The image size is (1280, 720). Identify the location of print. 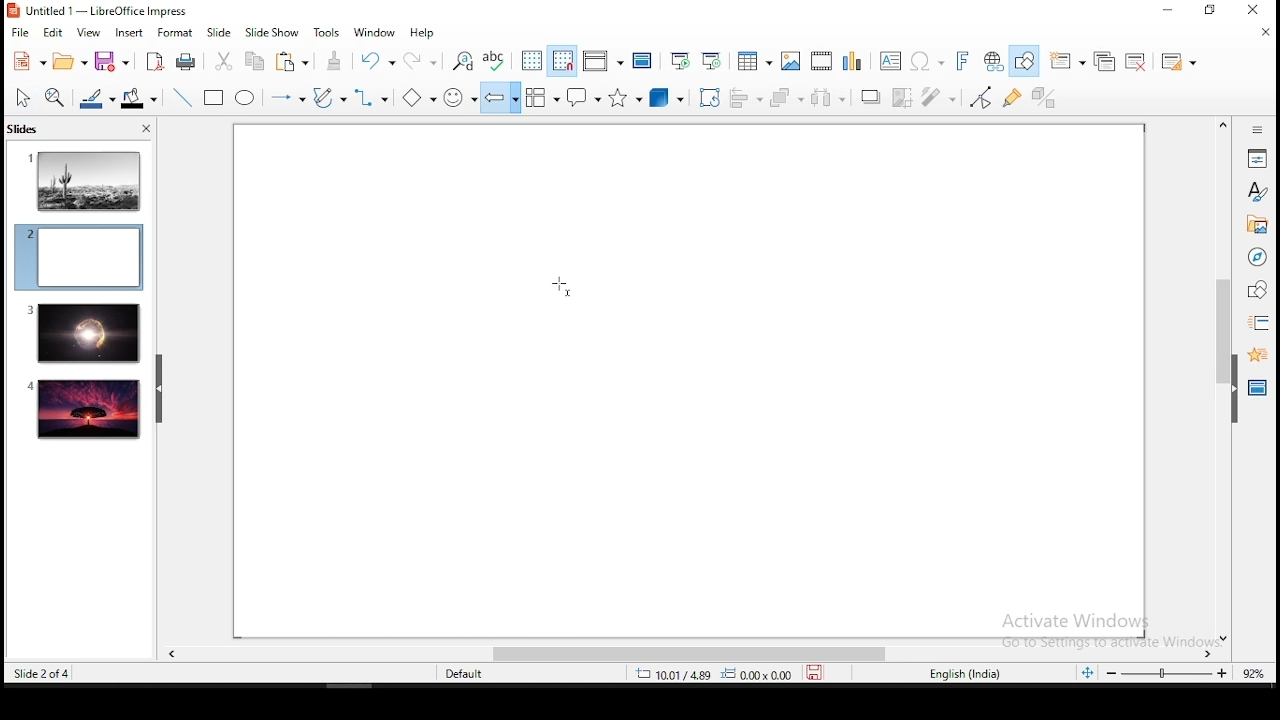
(187, 61).